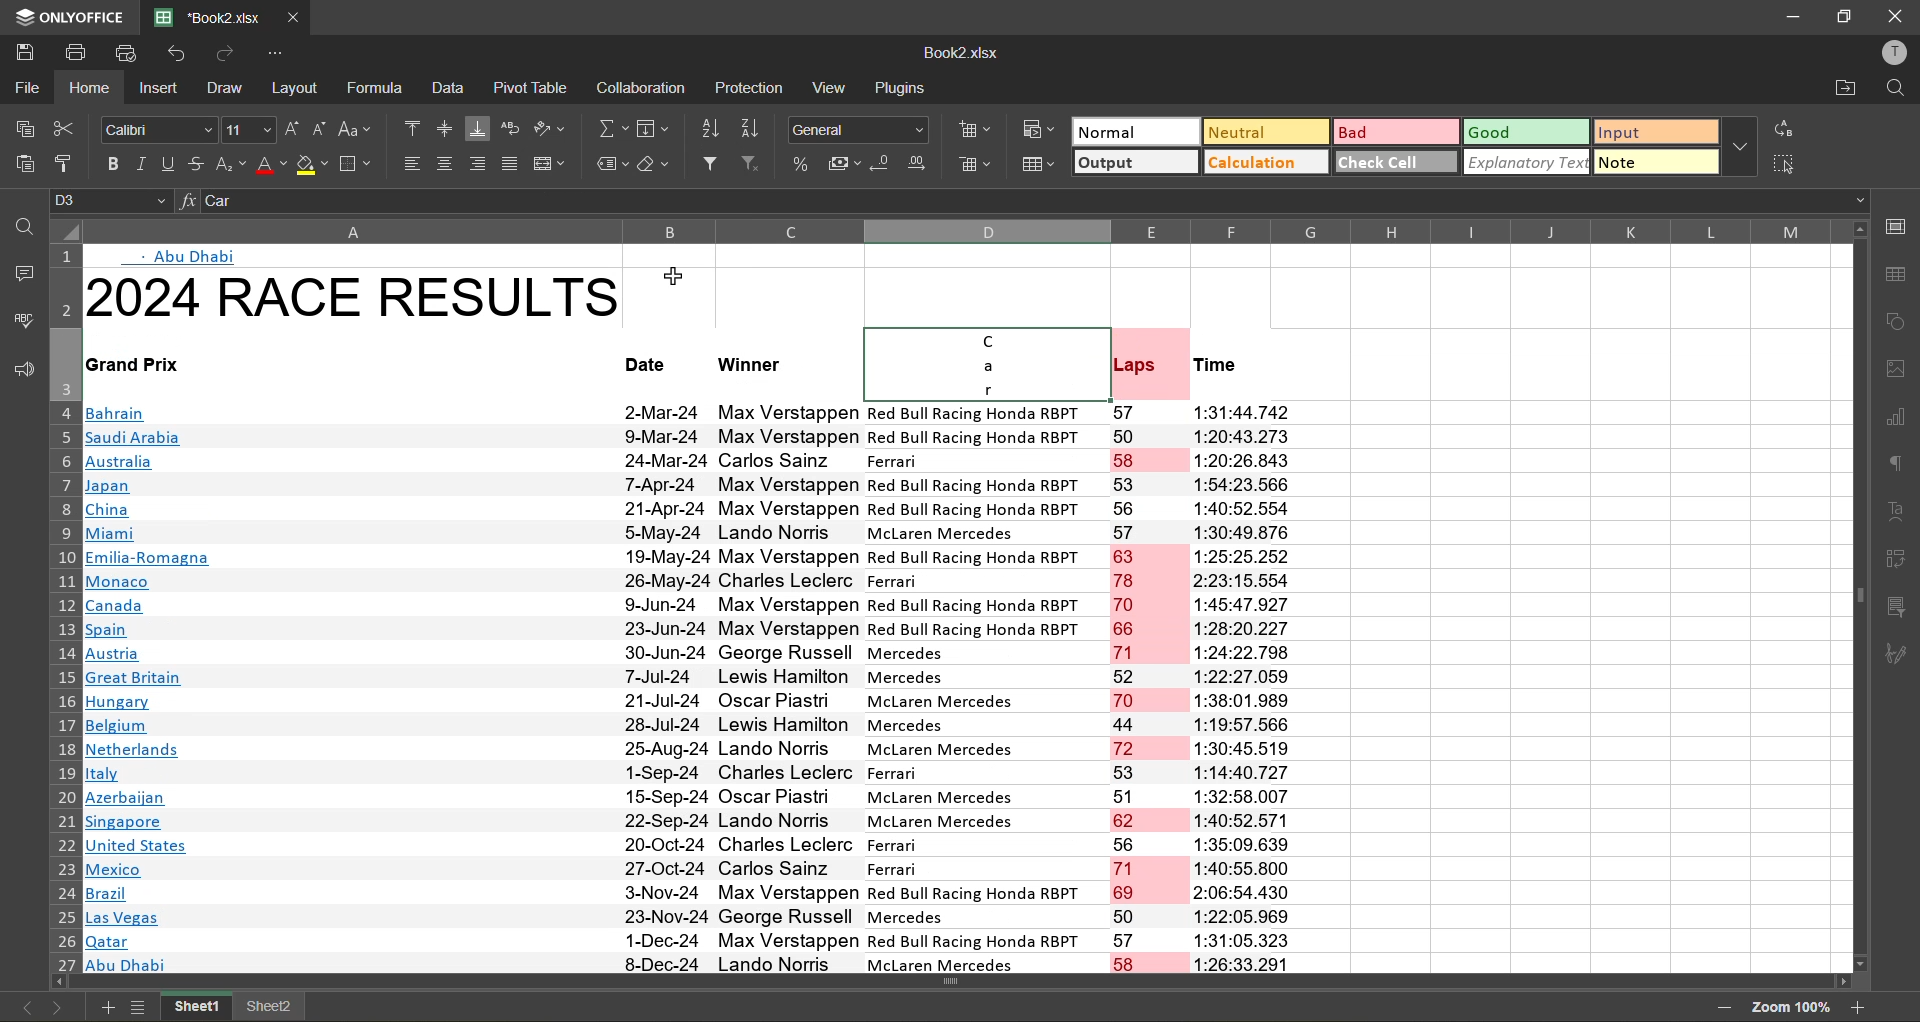  Describe the element at coordinates (1778, 161) in the screenshot. I see `select all` at that location.